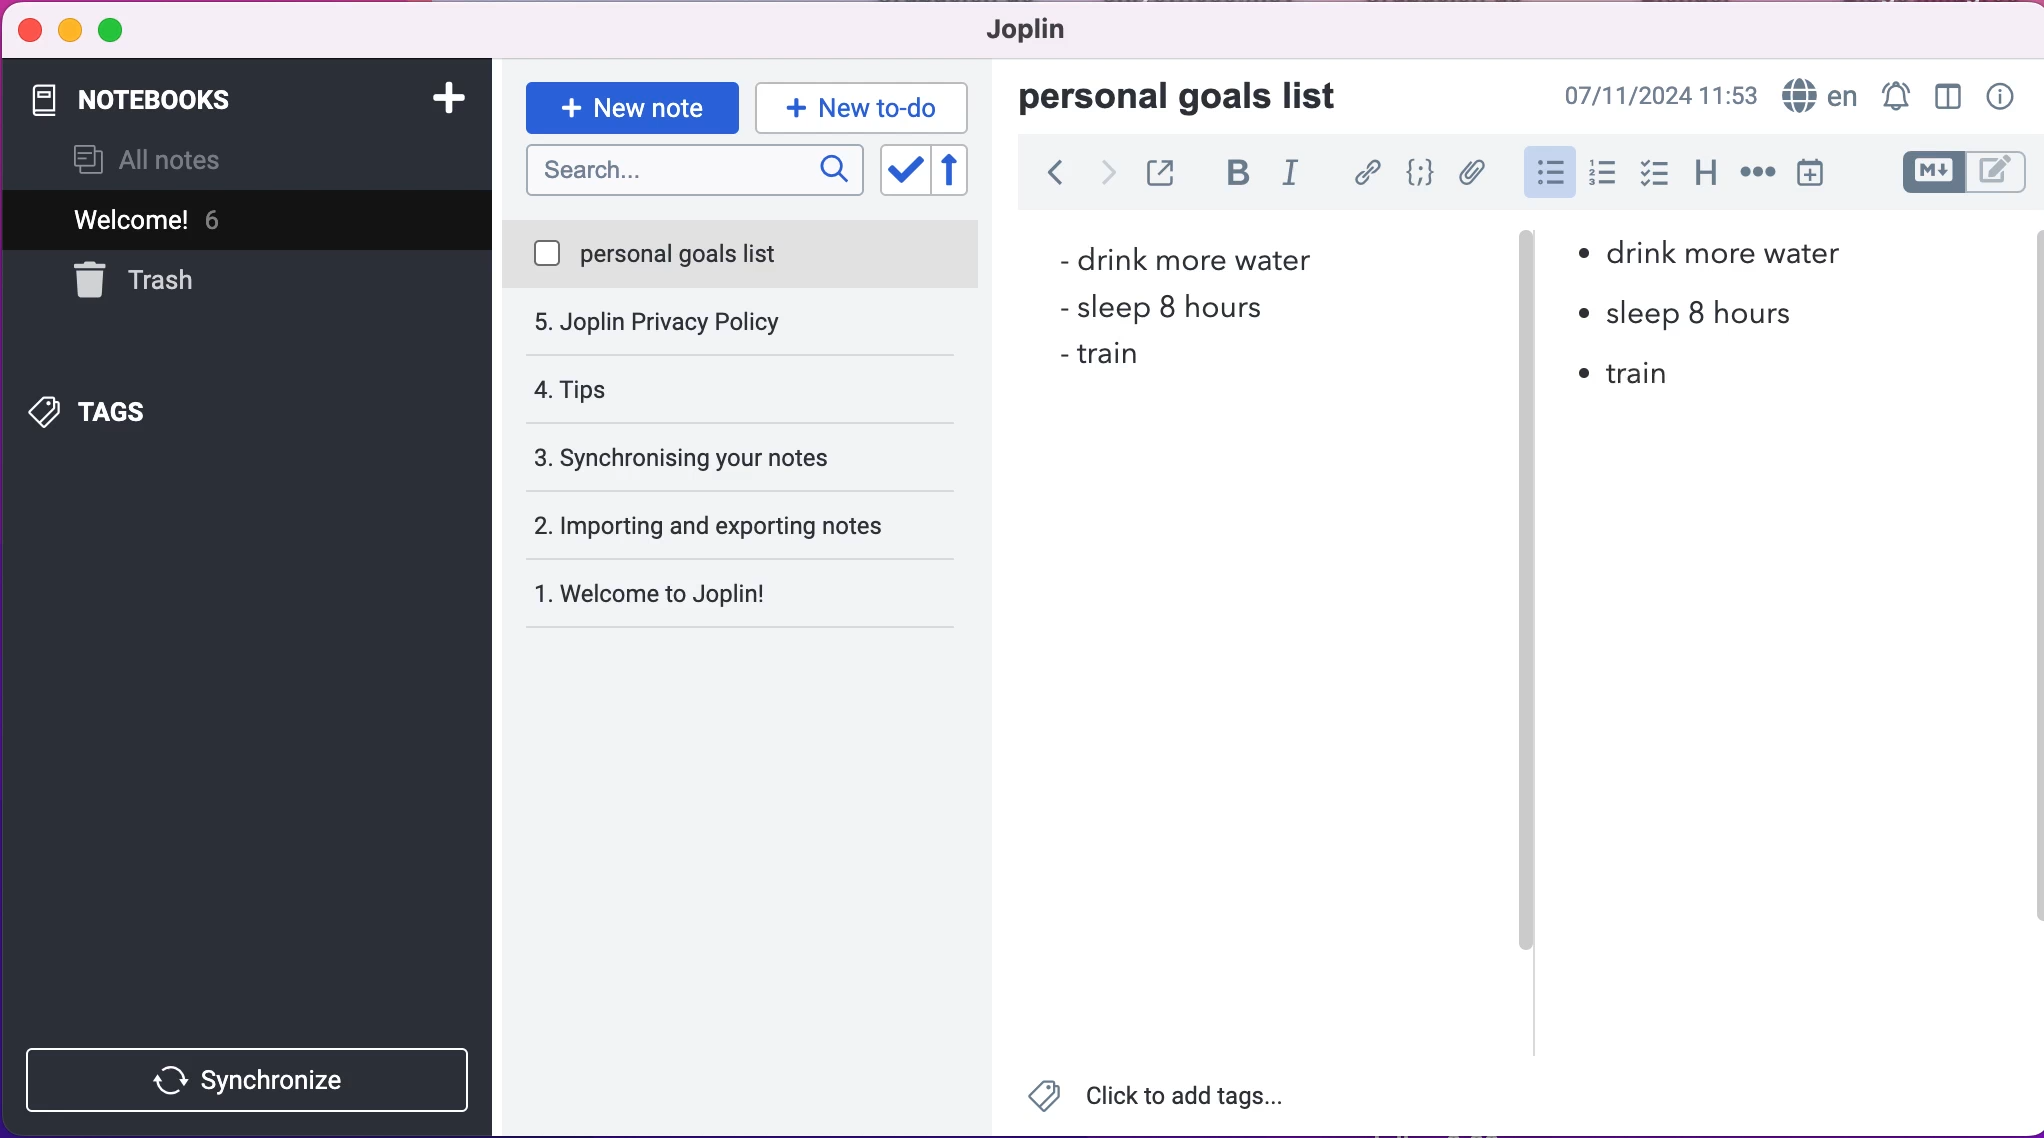 Image resolution: width=2044 pixels, height=1138 pixels. What do you see at coordinates (1726, 250) in the screenshot?
I see `Drink more water` at bounding box center [1726, 250].